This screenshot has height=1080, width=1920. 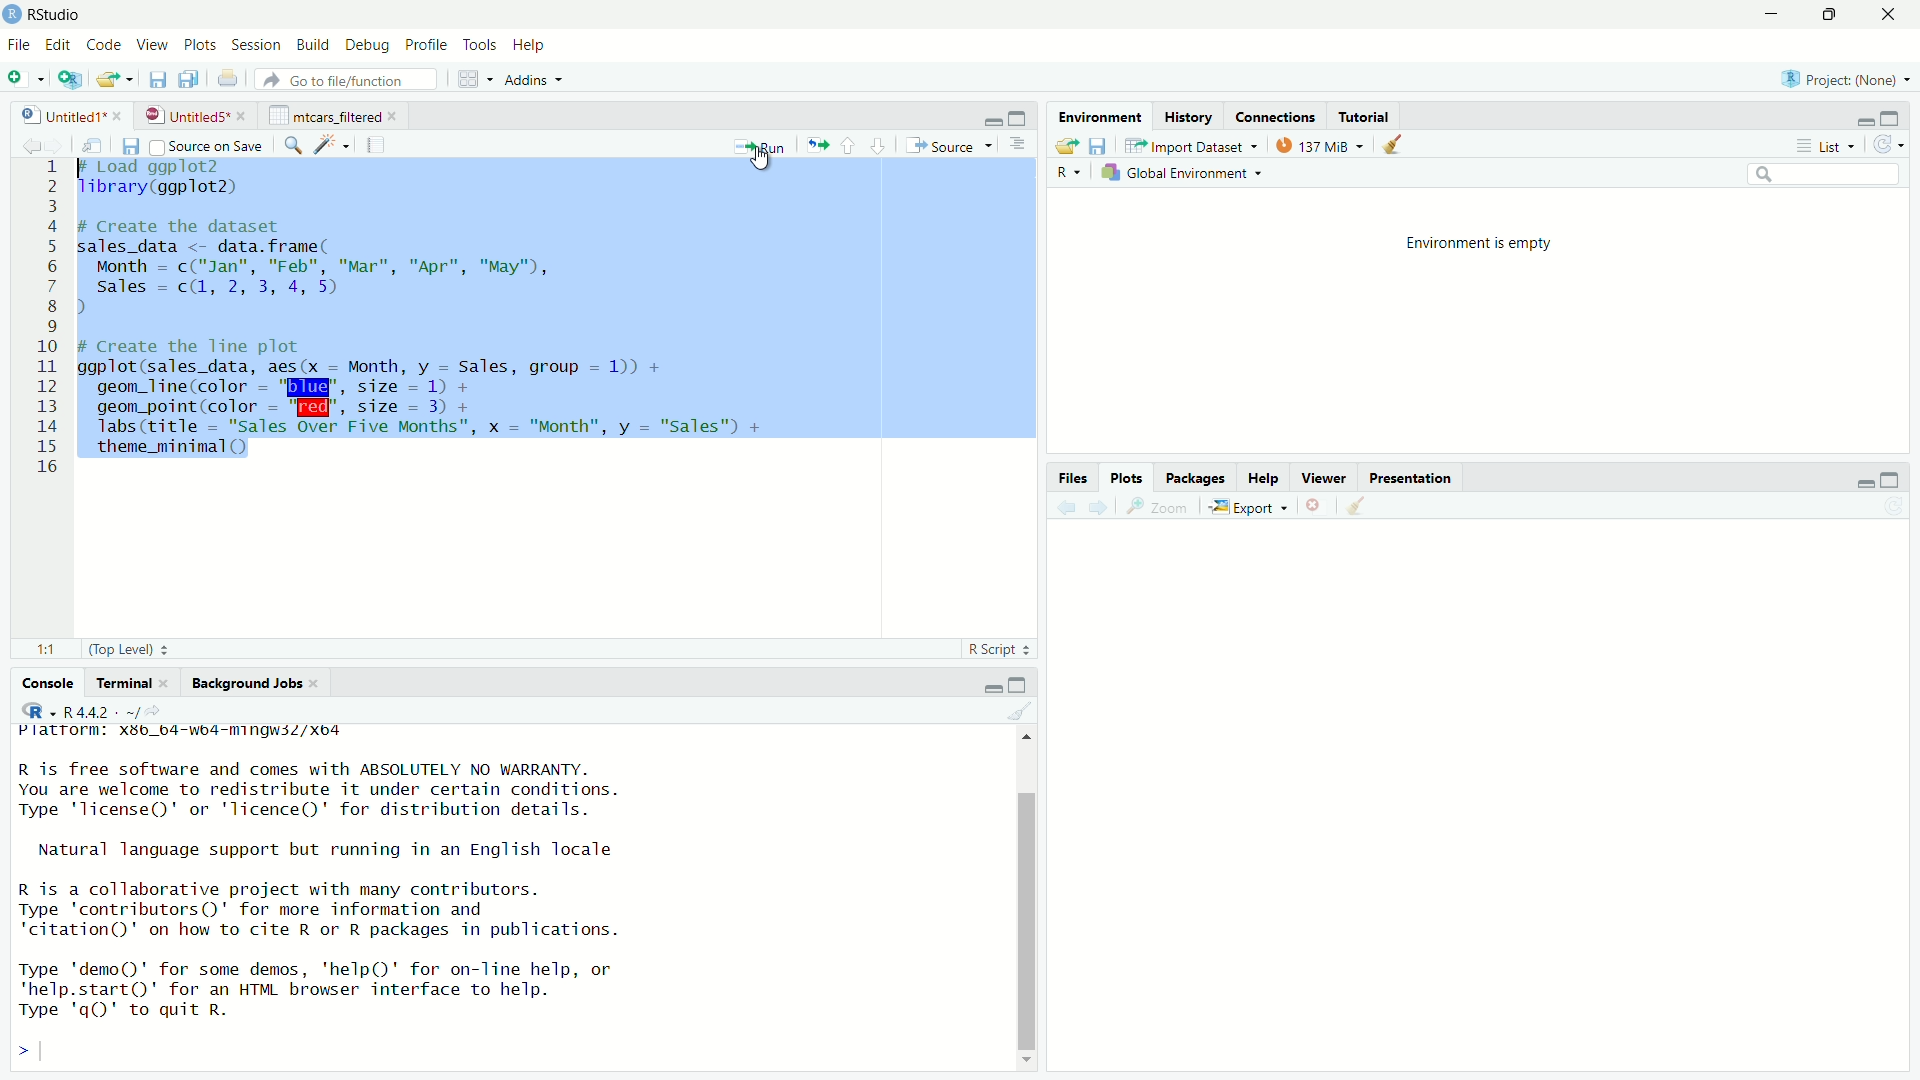 What do you see at coordinates (1393, 144) in the screenshot?
I see `clear all plots` at bounding box center [1393, 144].